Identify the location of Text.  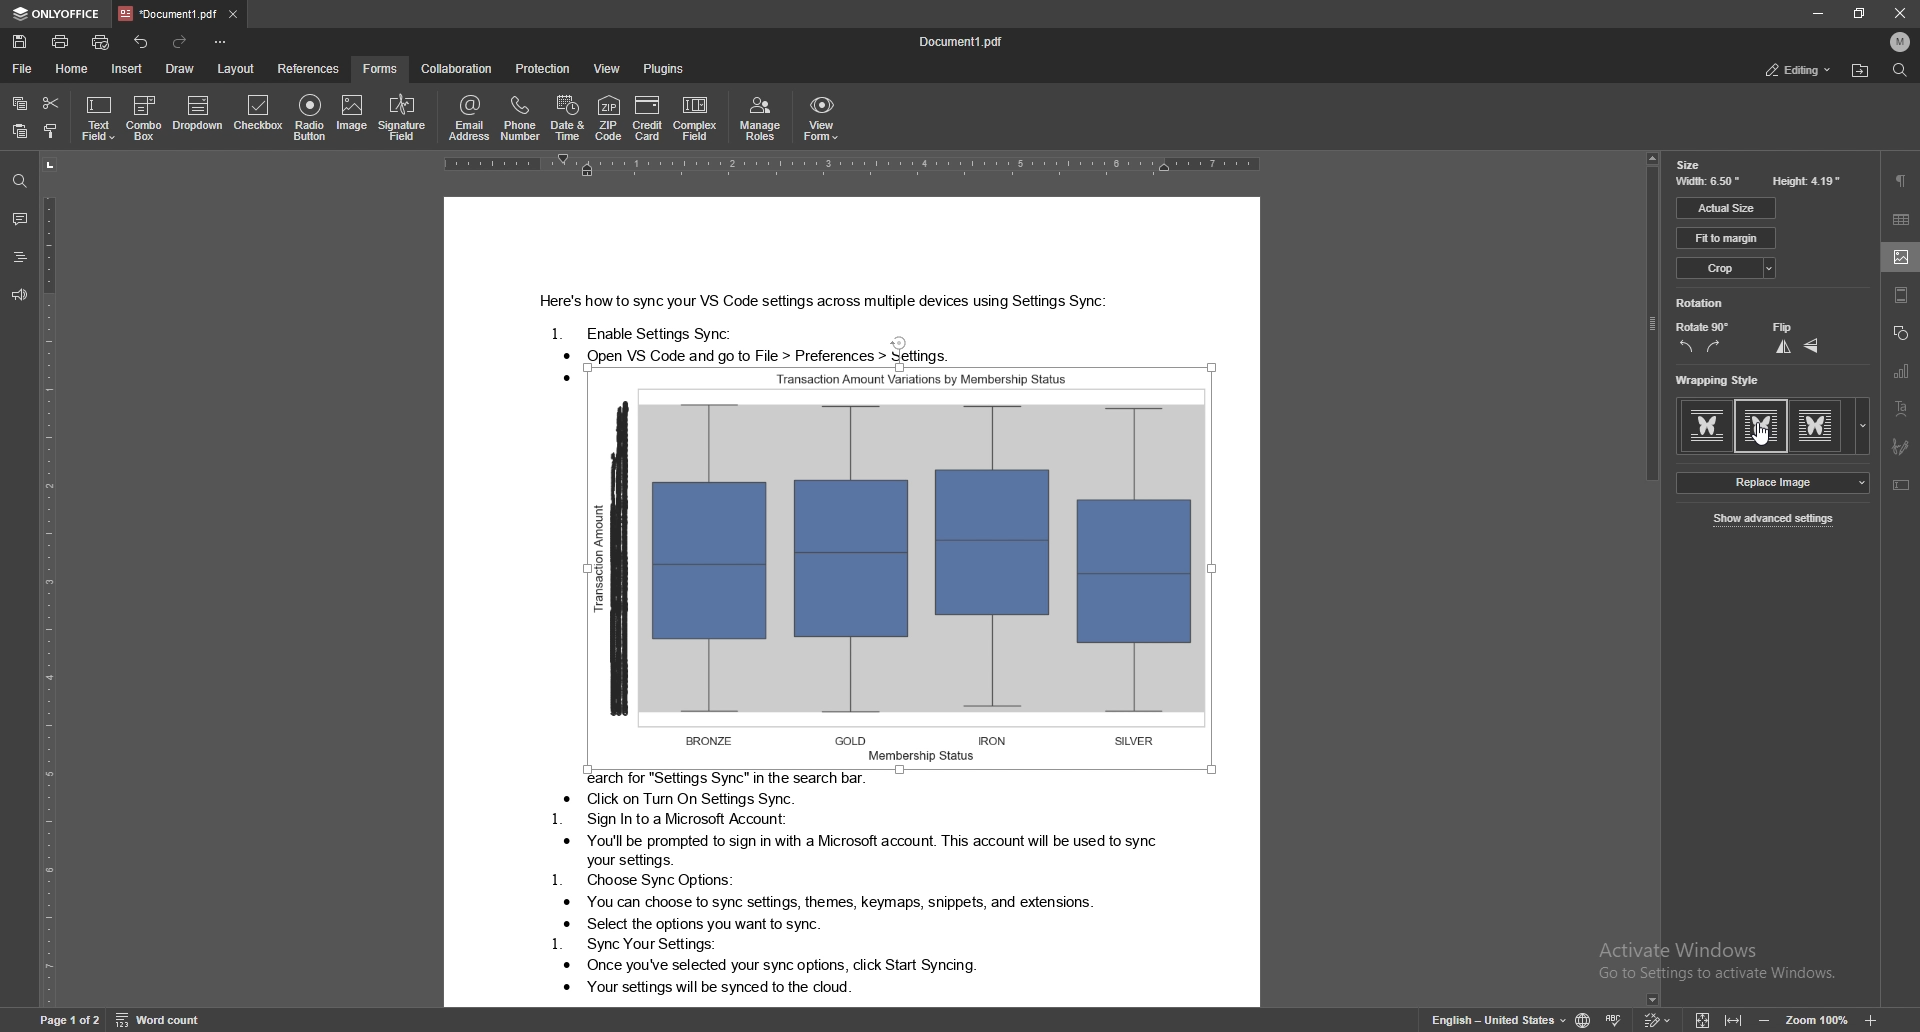
(821, 888).